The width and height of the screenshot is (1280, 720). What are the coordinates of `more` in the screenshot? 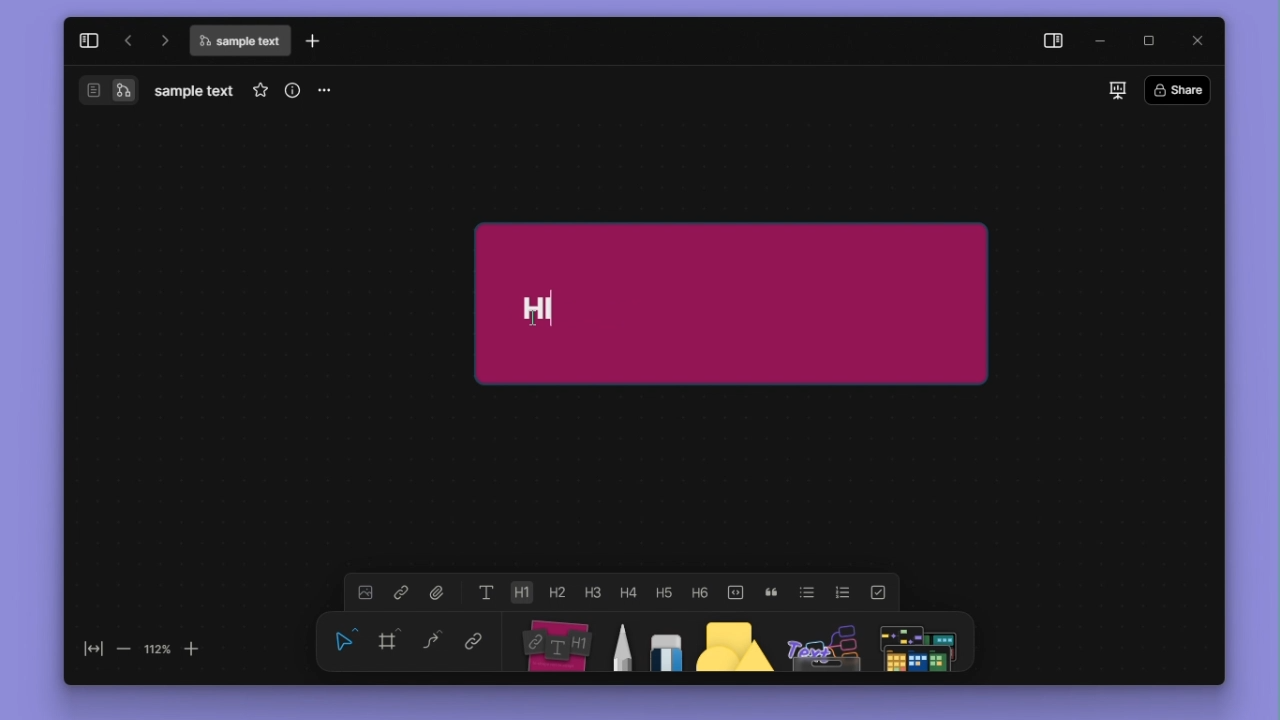 It's located at (917, 642).